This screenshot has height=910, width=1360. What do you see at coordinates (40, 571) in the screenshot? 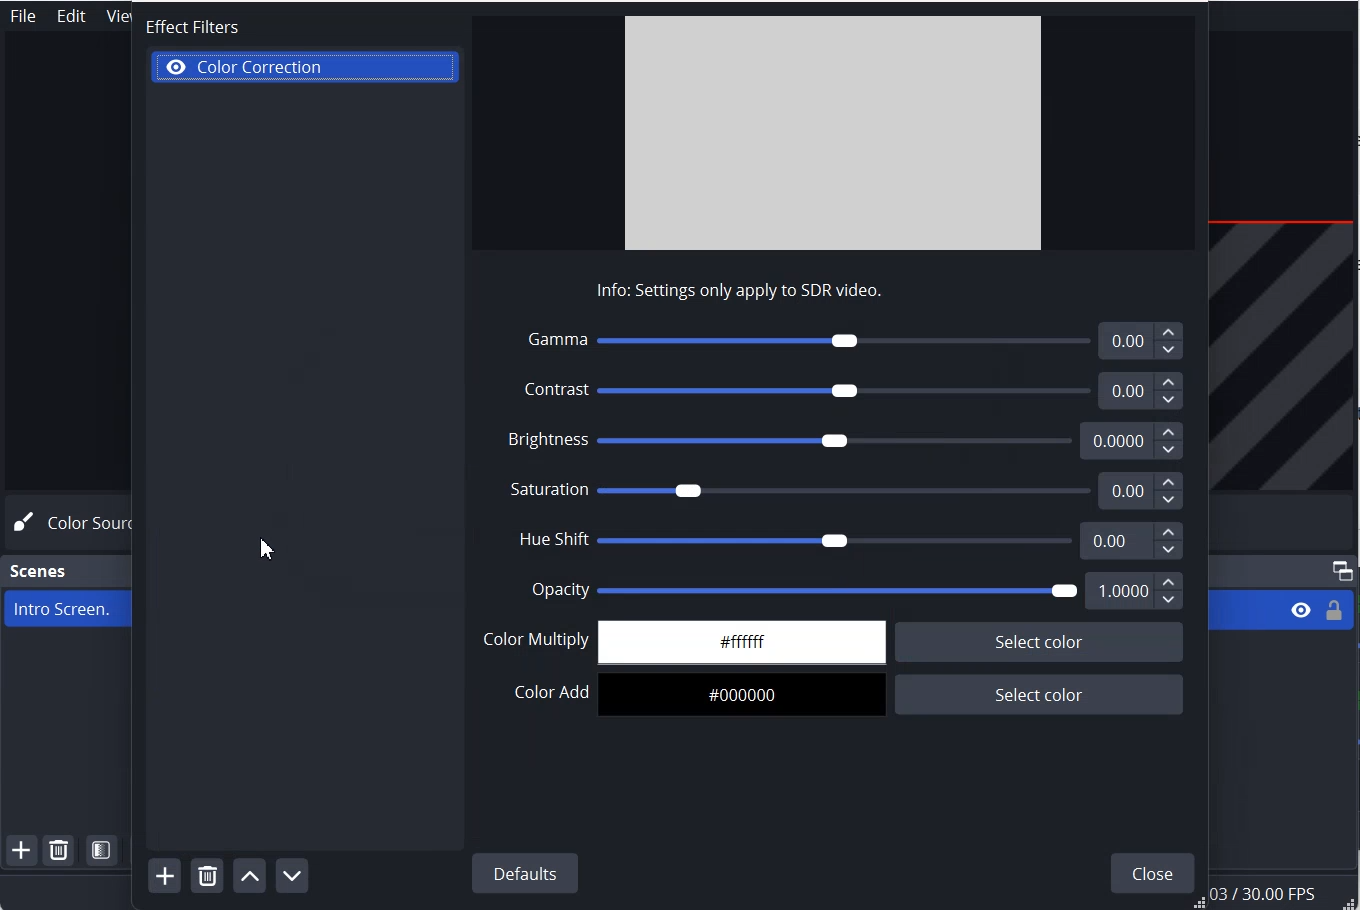
I see `Scene` at bounding box center [40, 571].